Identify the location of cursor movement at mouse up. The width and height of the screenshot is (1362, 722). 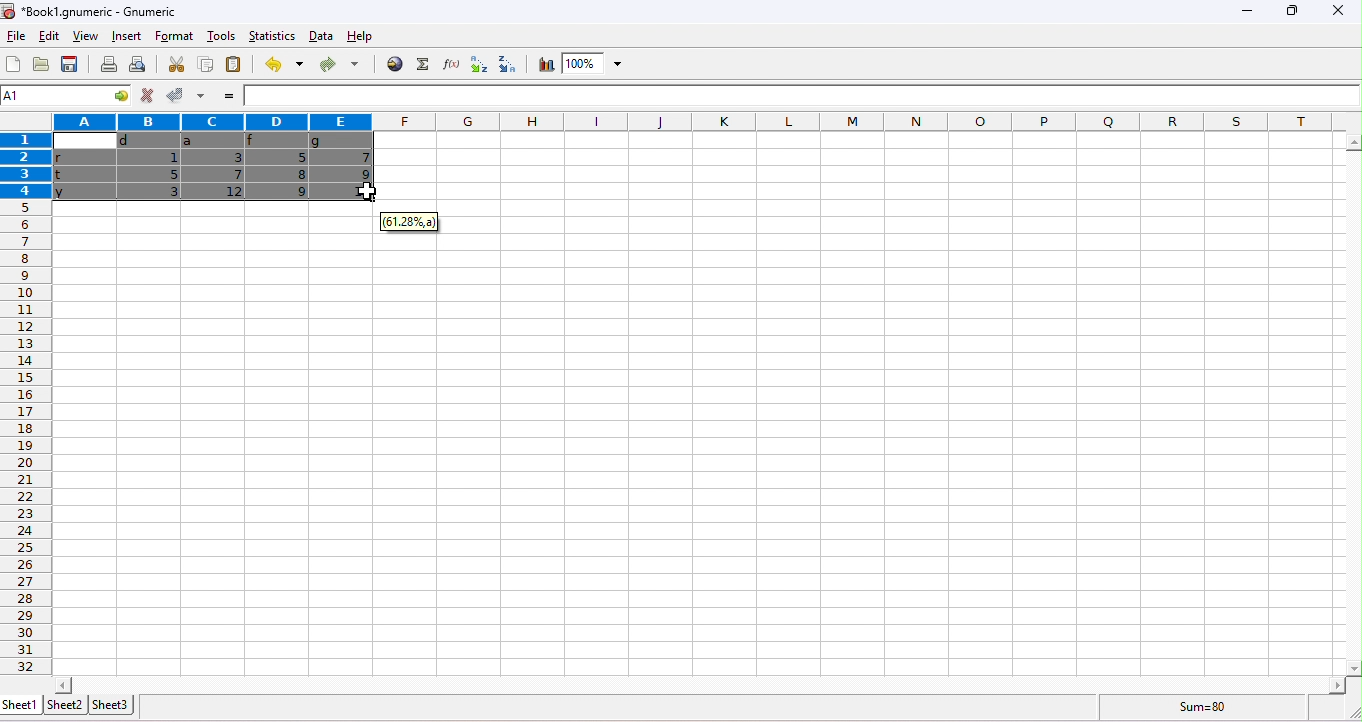
(370, 191).